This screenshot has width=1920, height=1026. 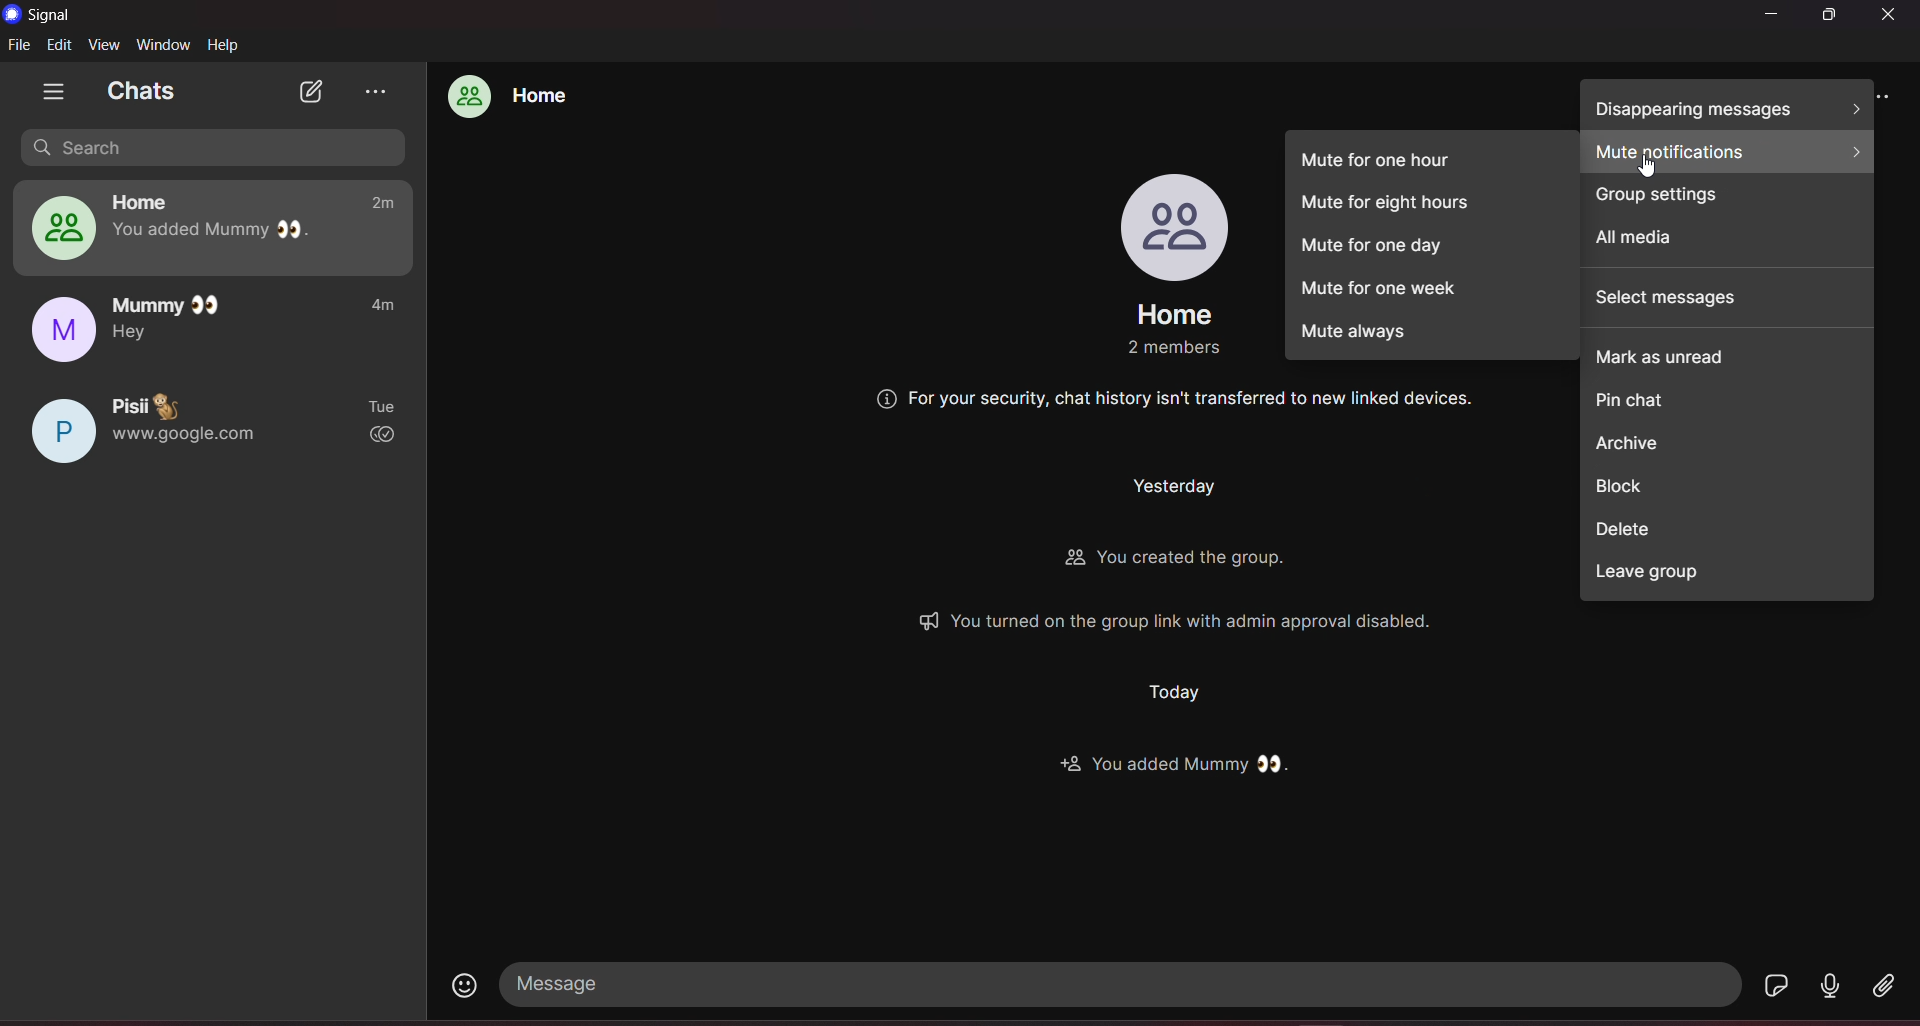 What do you see at coordinates (1831, 18) in the screenshot?
I see `maximize` at bounding box center [1831, 18].